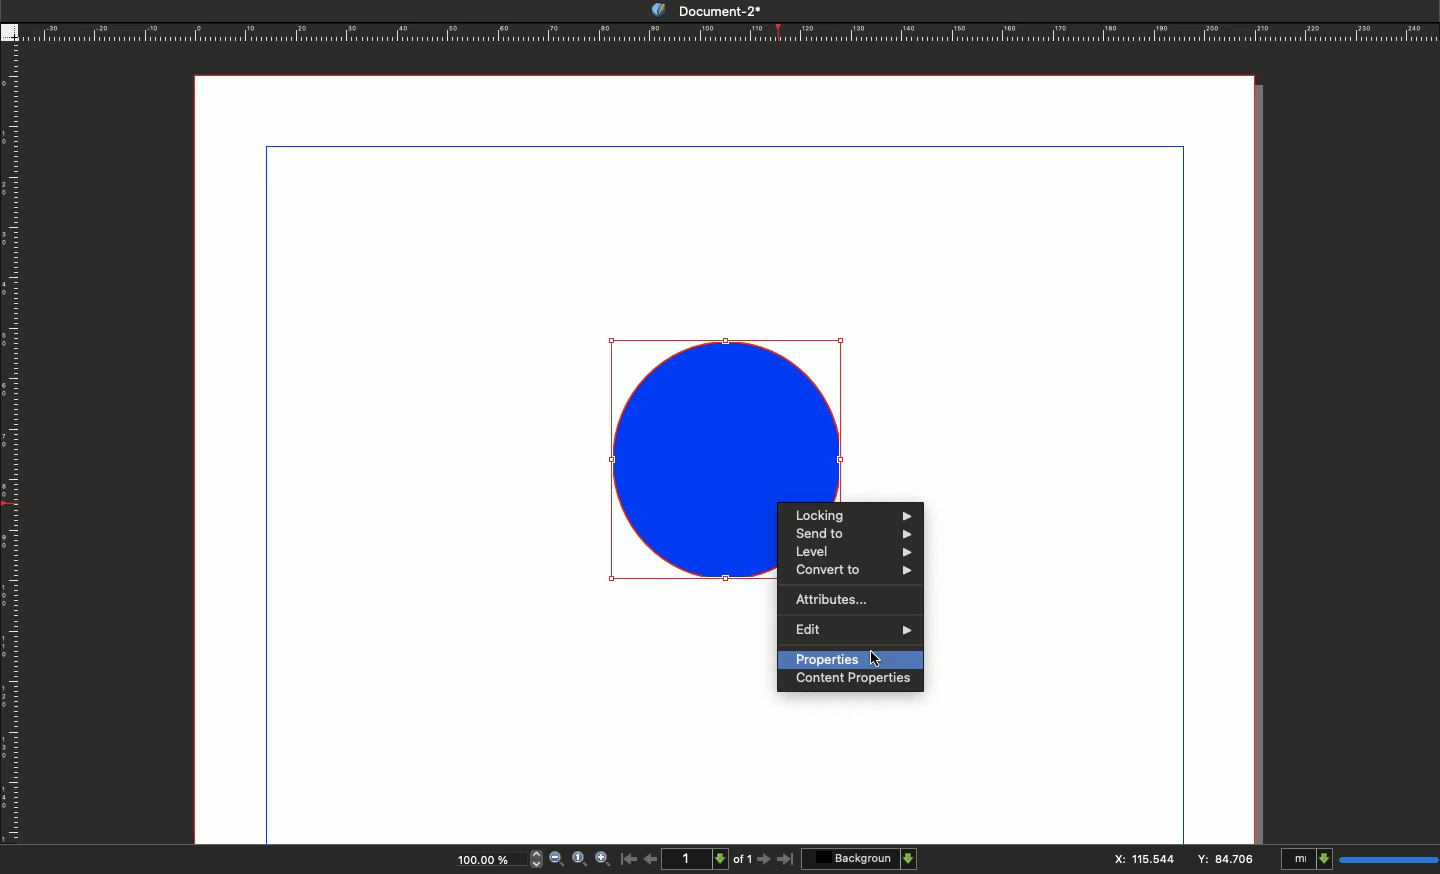 Image resolution: width=1440 pixels, height=874 pixels. What do you see at coordinates (481, 862) in the screenshot?
I see `100.00%` at bounding box center [481, 862].